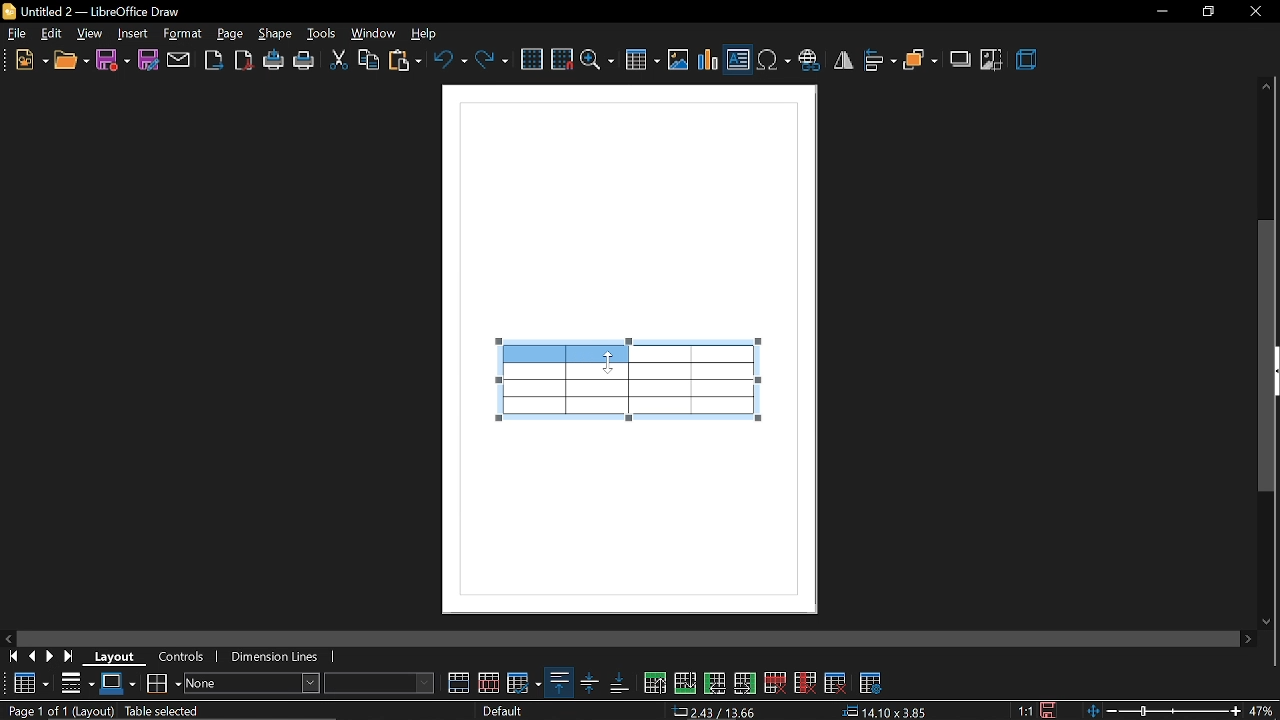 The height and width of the screenshot is (720, 1280). What do you see at coordinates (834, 682) in the screenshot?
I see `delete table` at bounding box center [834, 682].